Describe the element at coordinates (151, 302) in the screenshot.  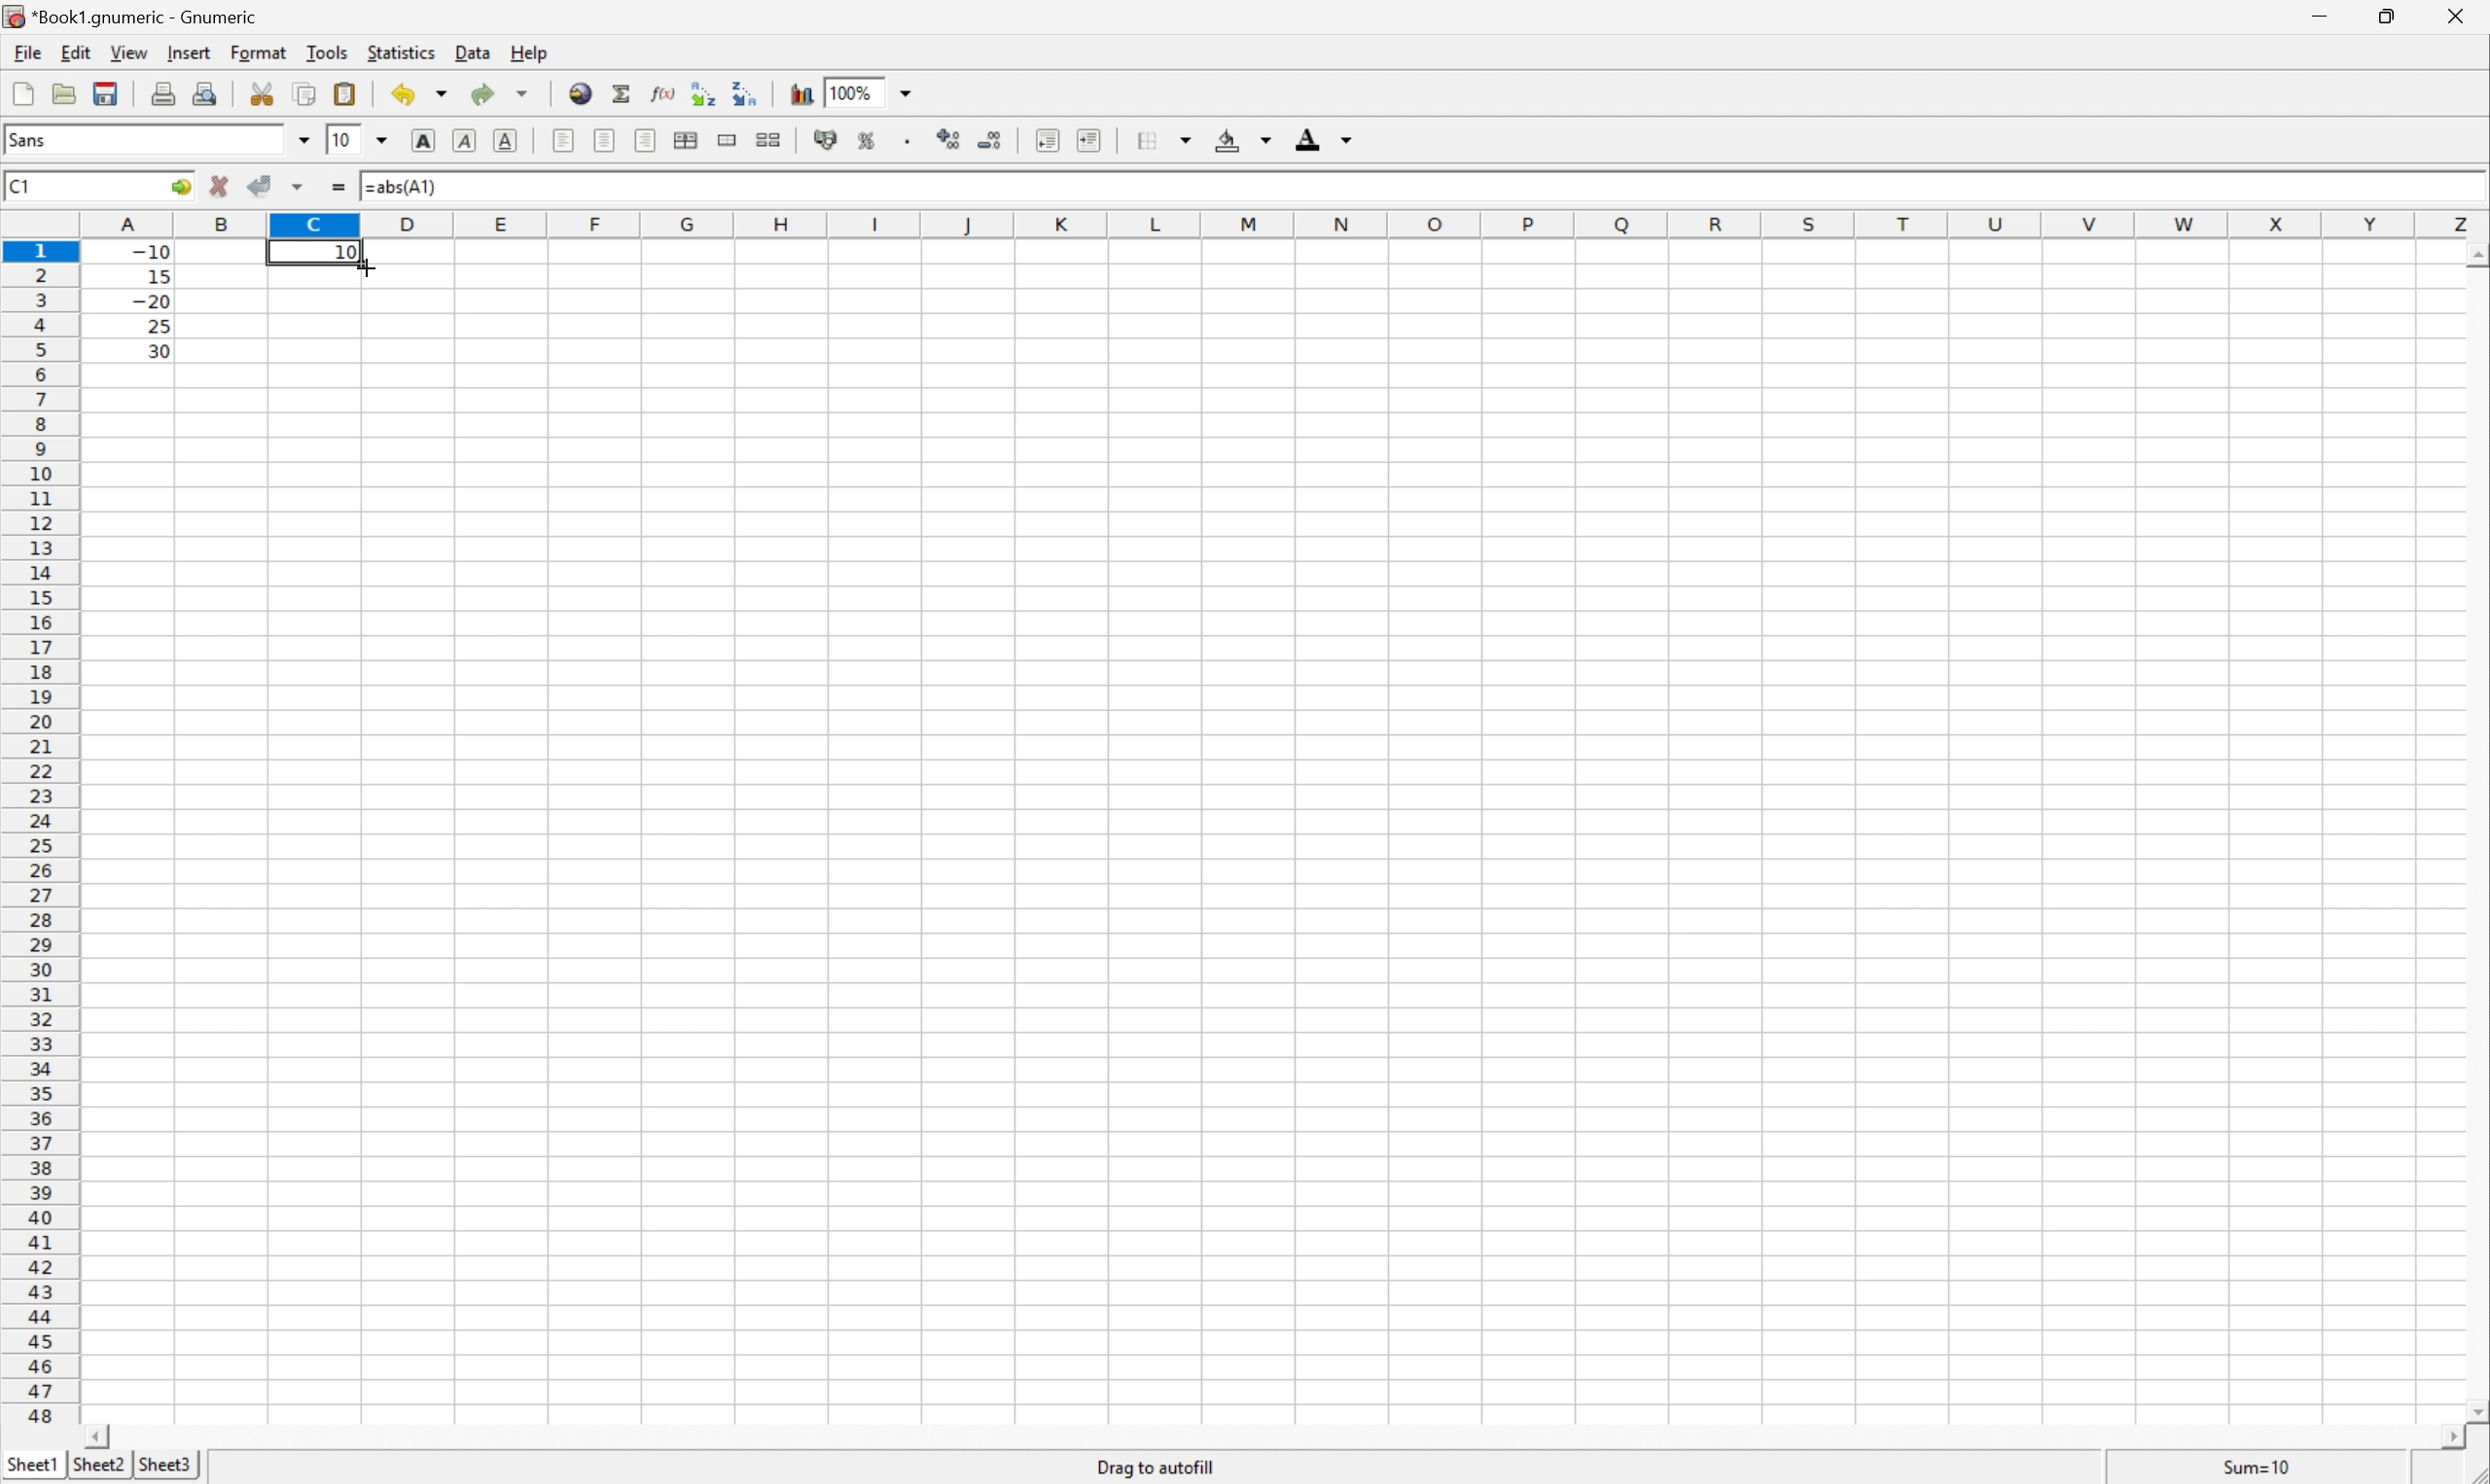
I see `-20` at that location.